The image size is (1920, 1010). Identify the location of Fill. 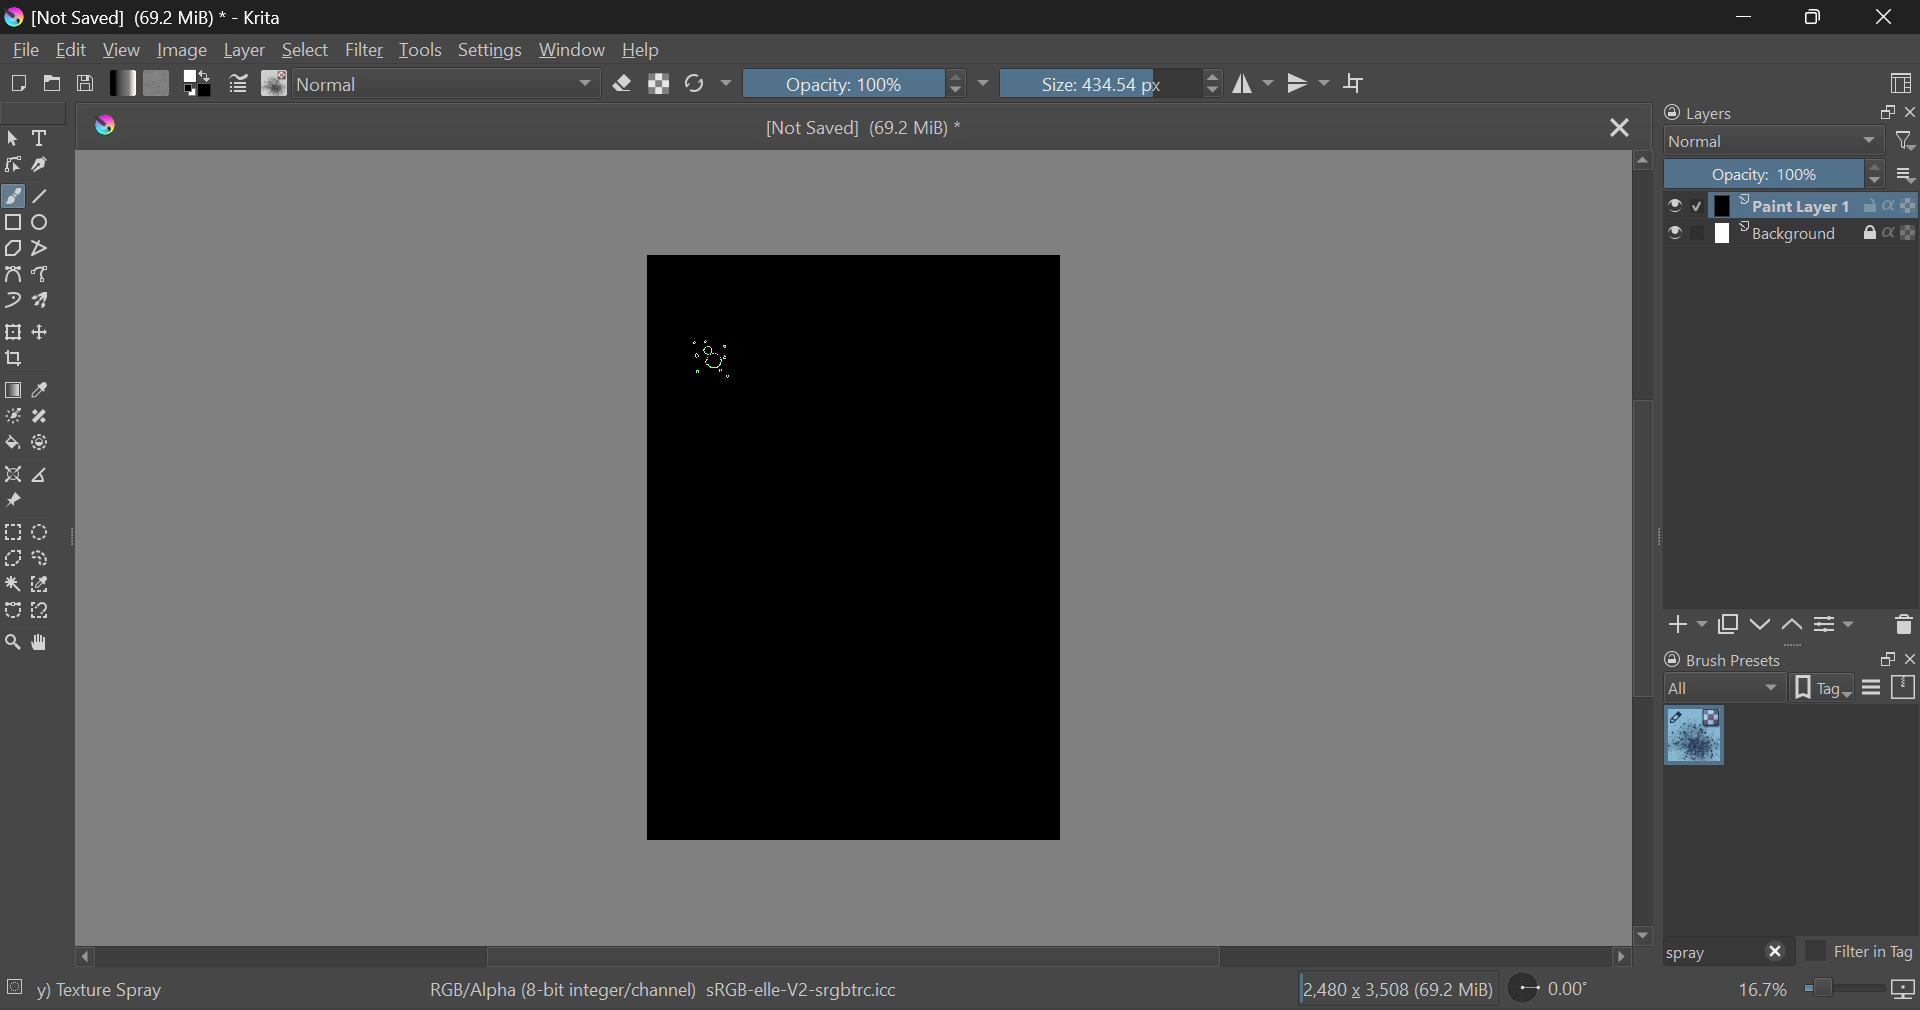
(12, 444).